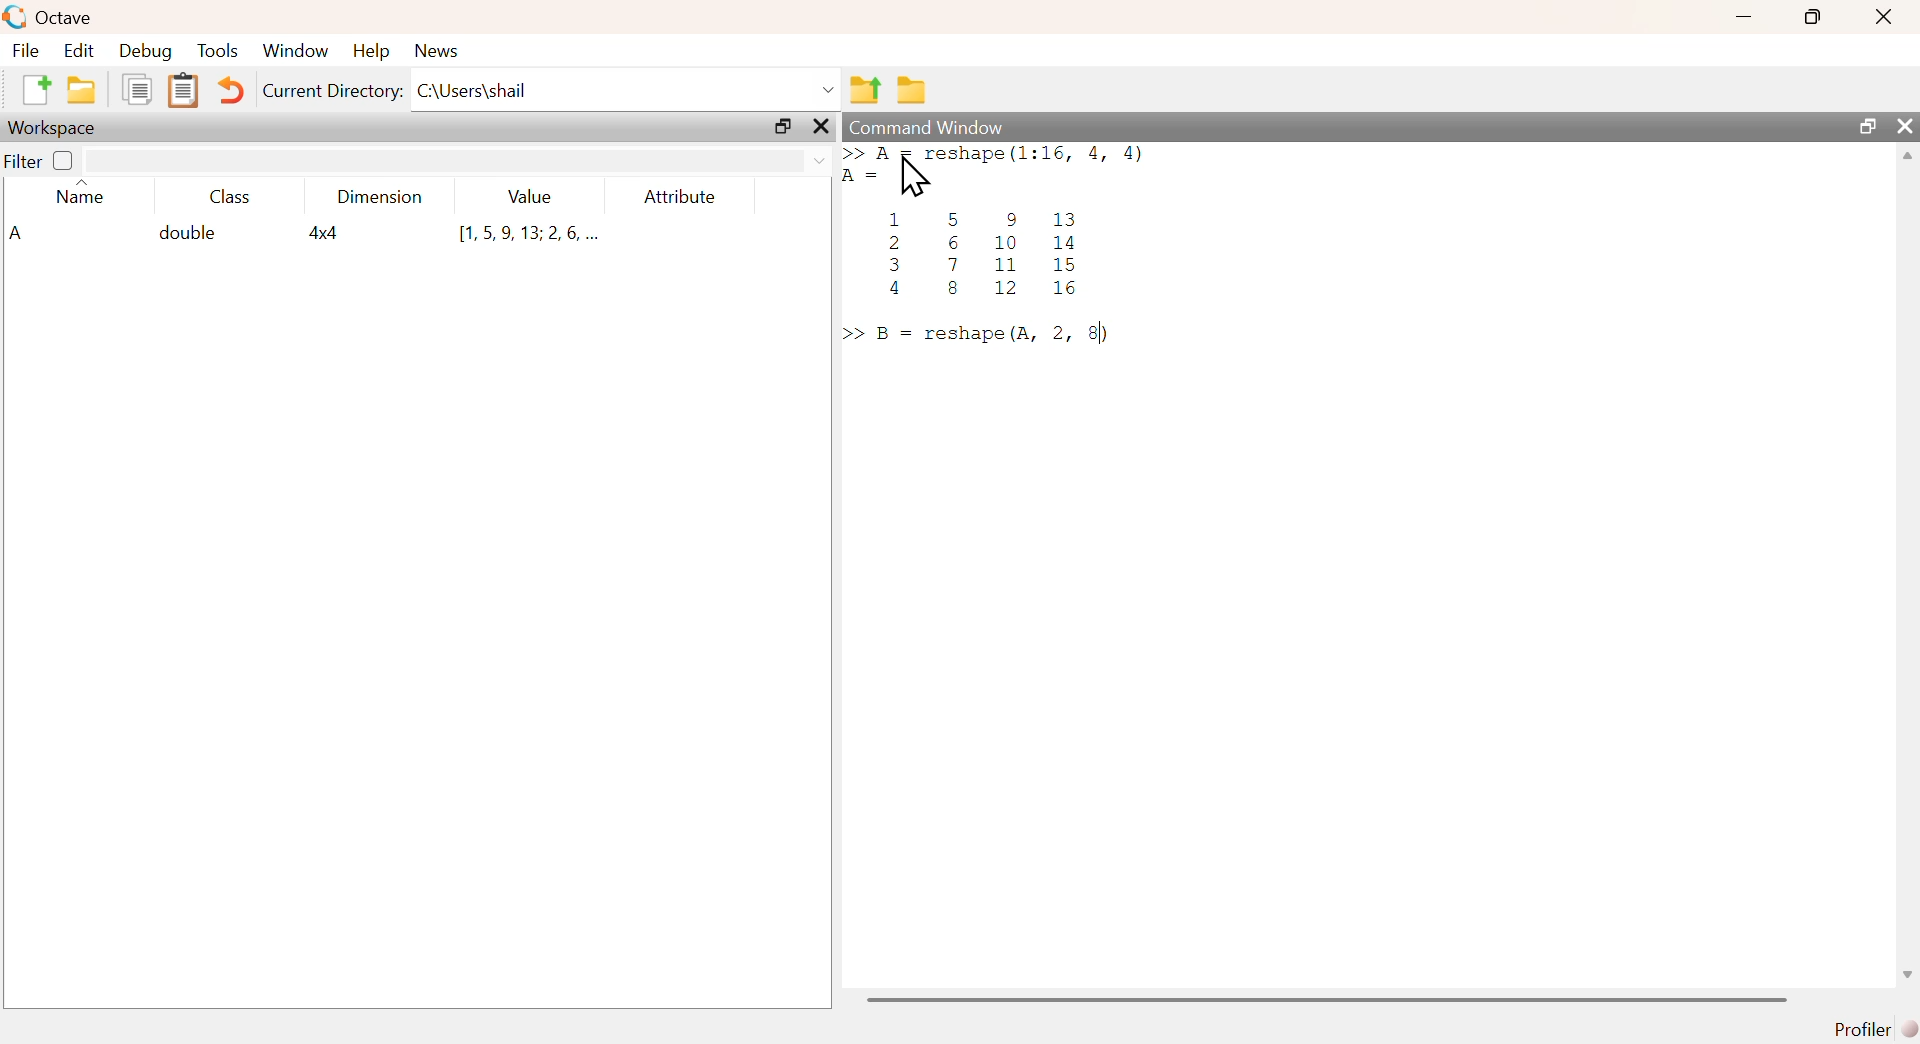  What do you see at coordinates (915, 180) in the screenshot?
I see `cursor` at bounding box center [915, 180].